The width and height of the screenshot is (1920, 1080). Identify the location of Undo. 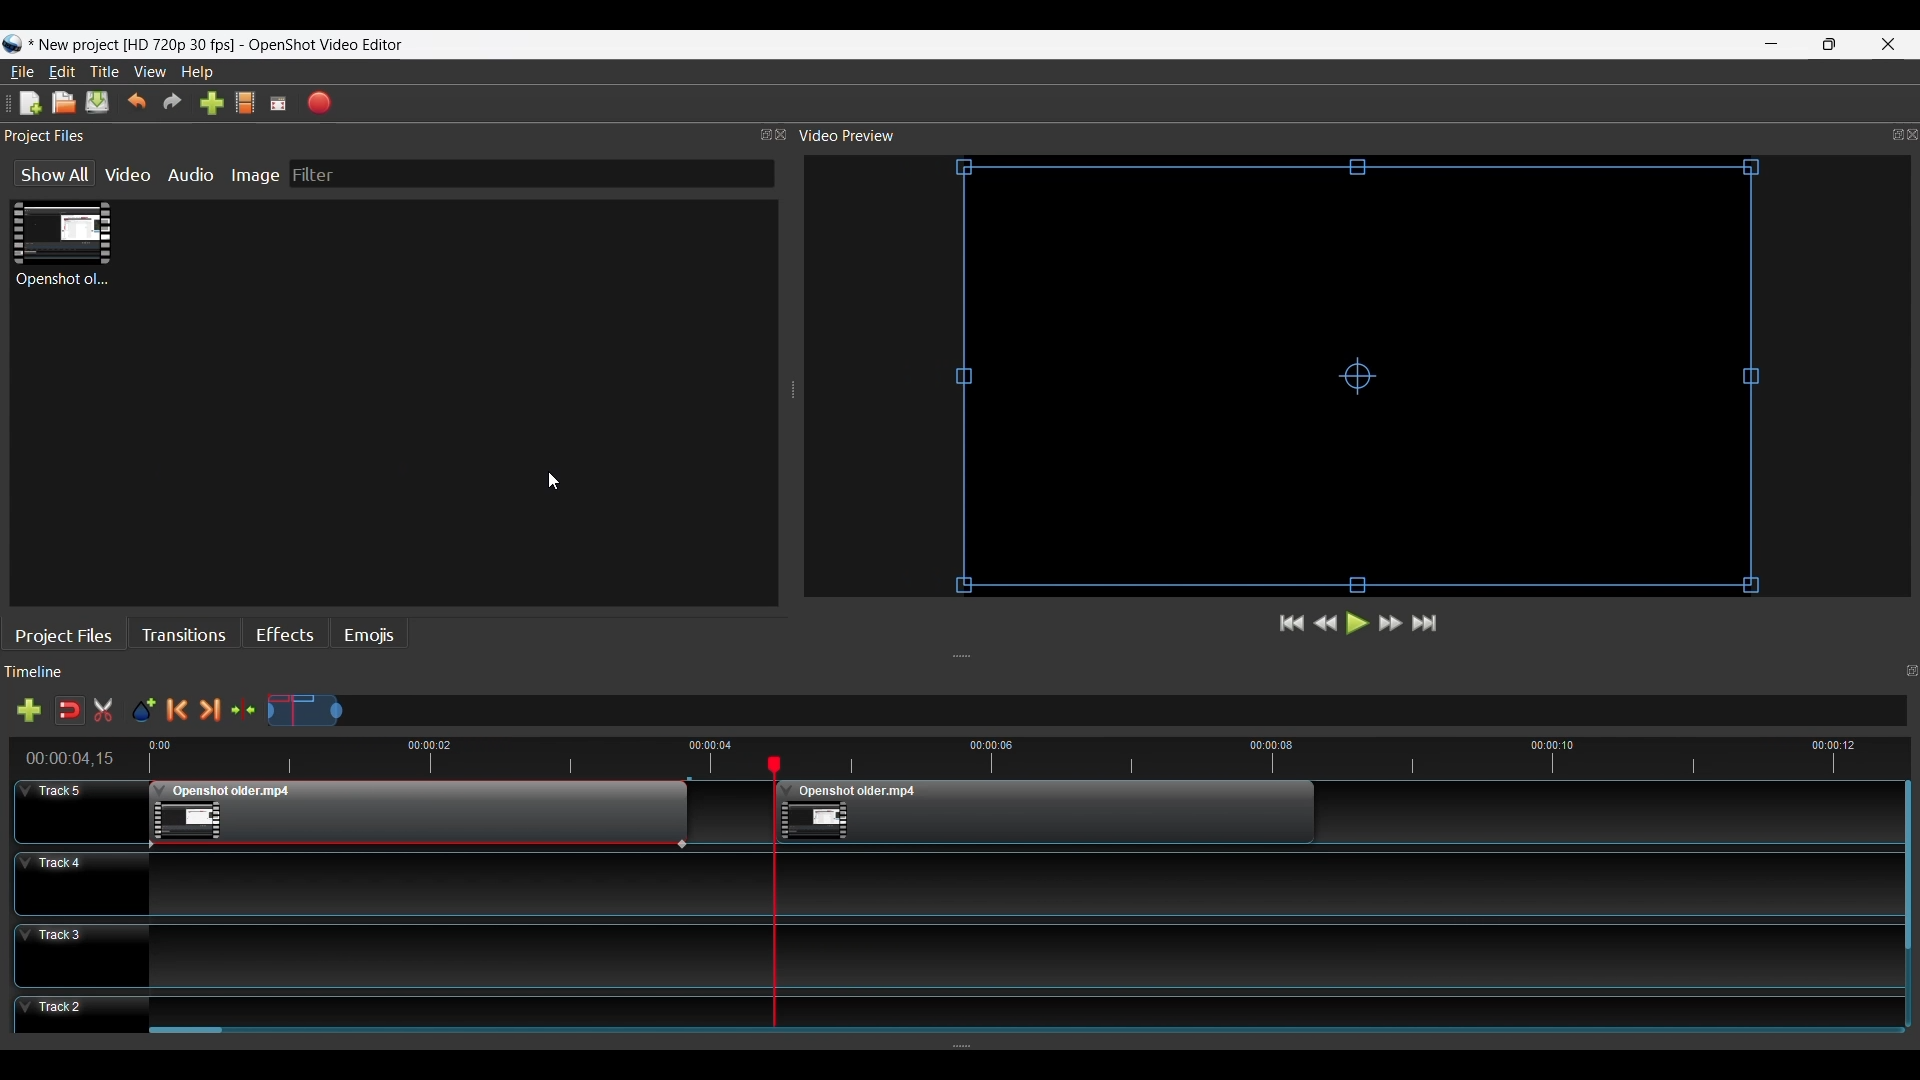
(137, 103).